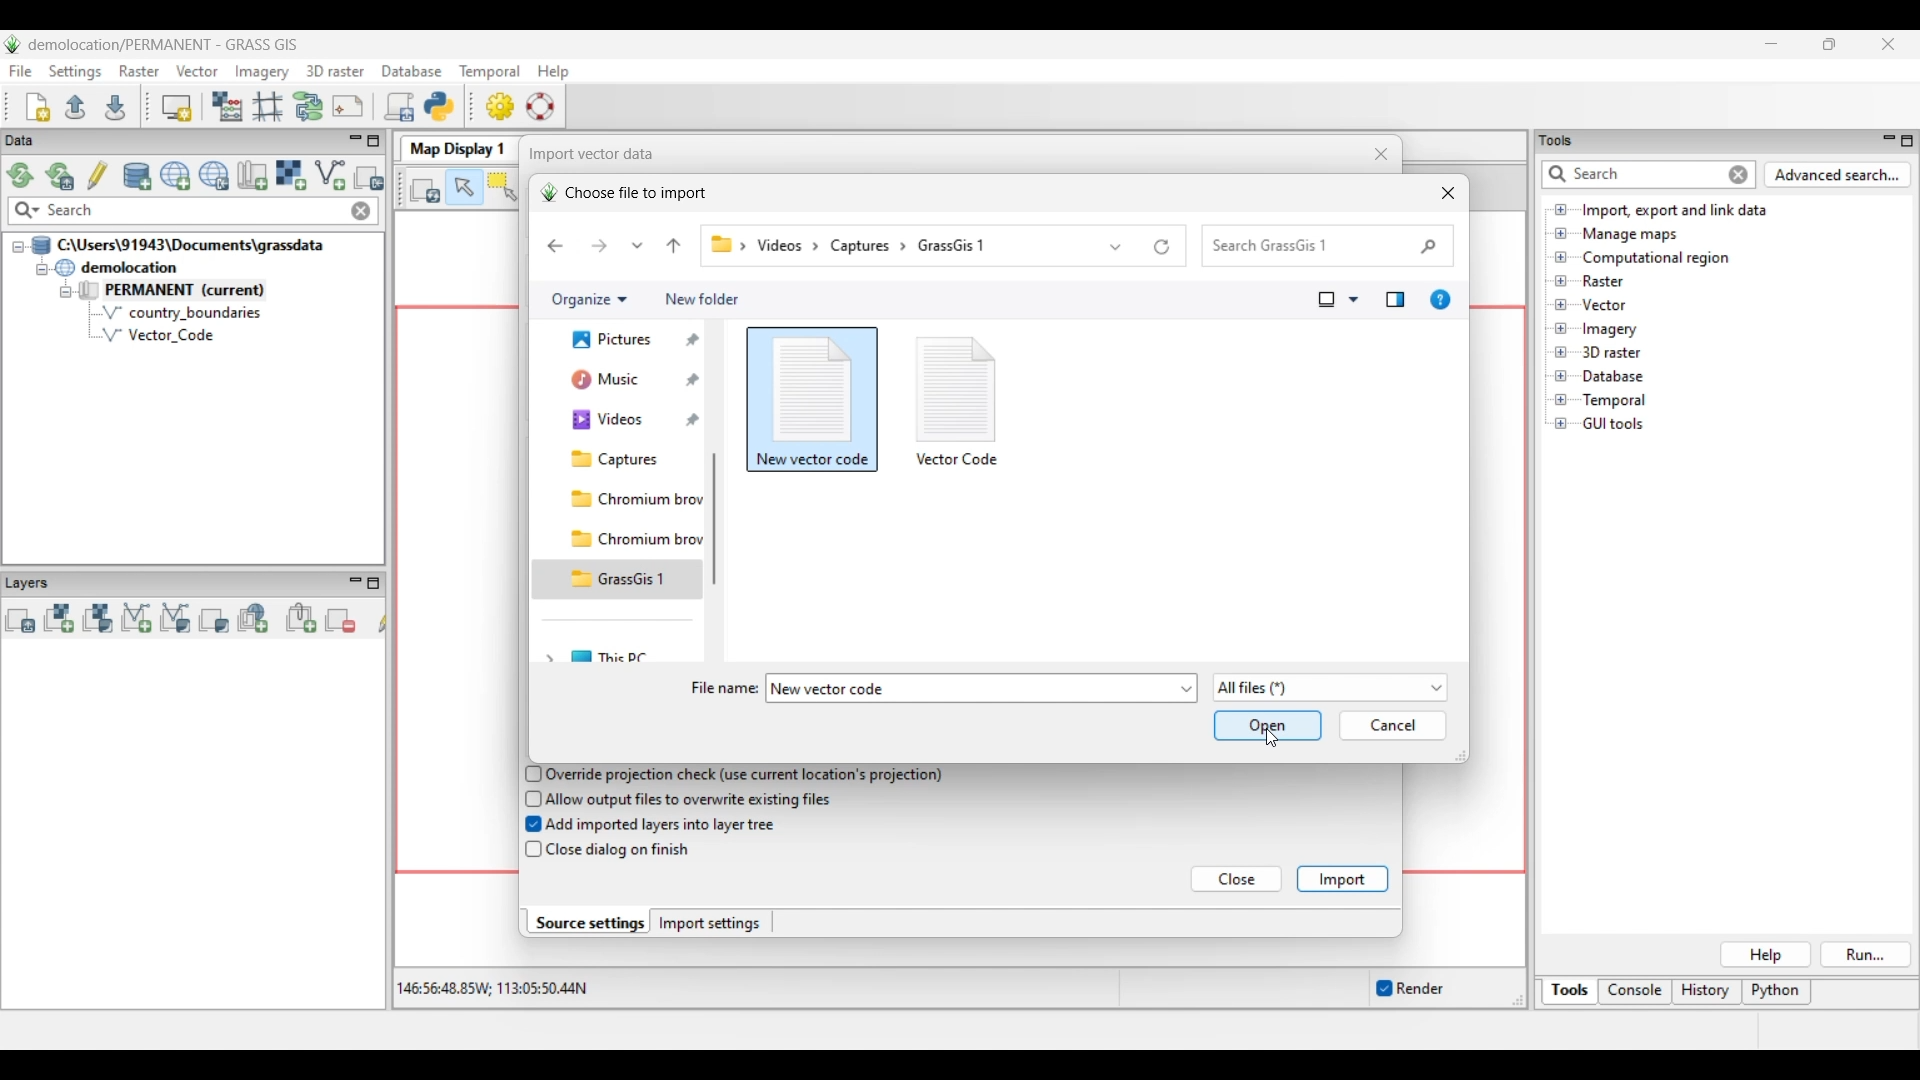 Image resolution: width=1920 pixels, height=1080 pixels. Describe the element at coordinates (252, 175) in the screenshot. I see `Create new map set in current project` at that location.